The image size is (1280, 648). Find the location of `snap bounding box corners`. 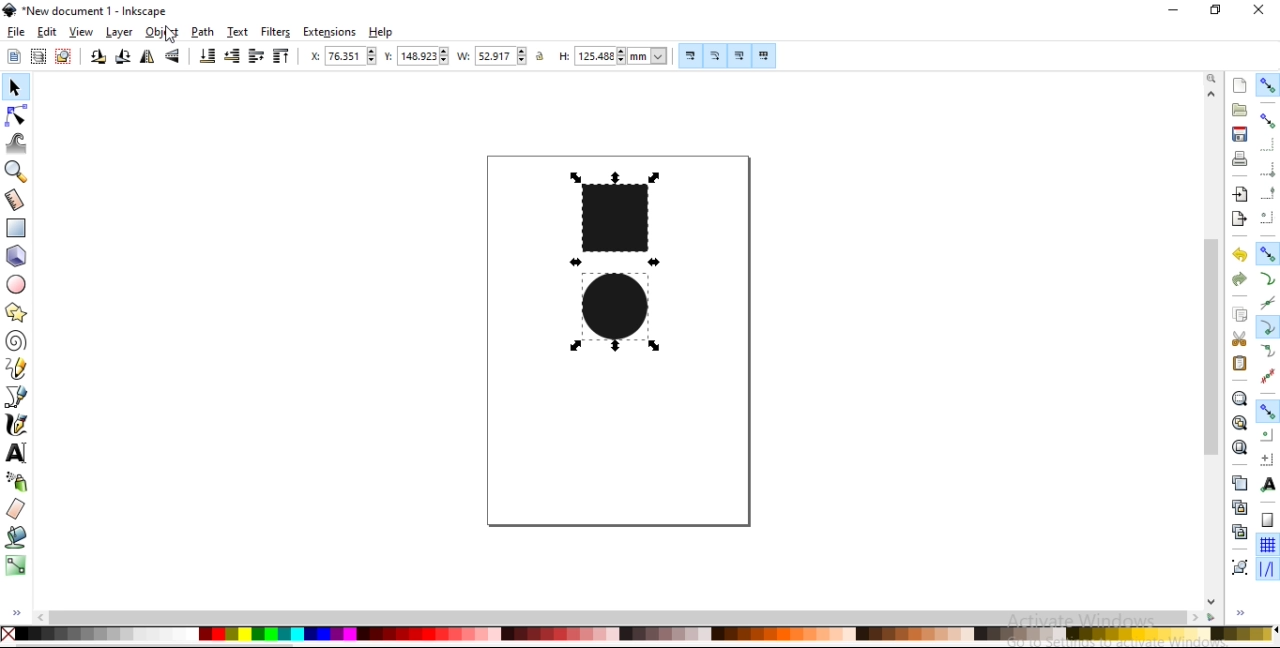

snap bounding box corners is located at coordinates (1267, 170).